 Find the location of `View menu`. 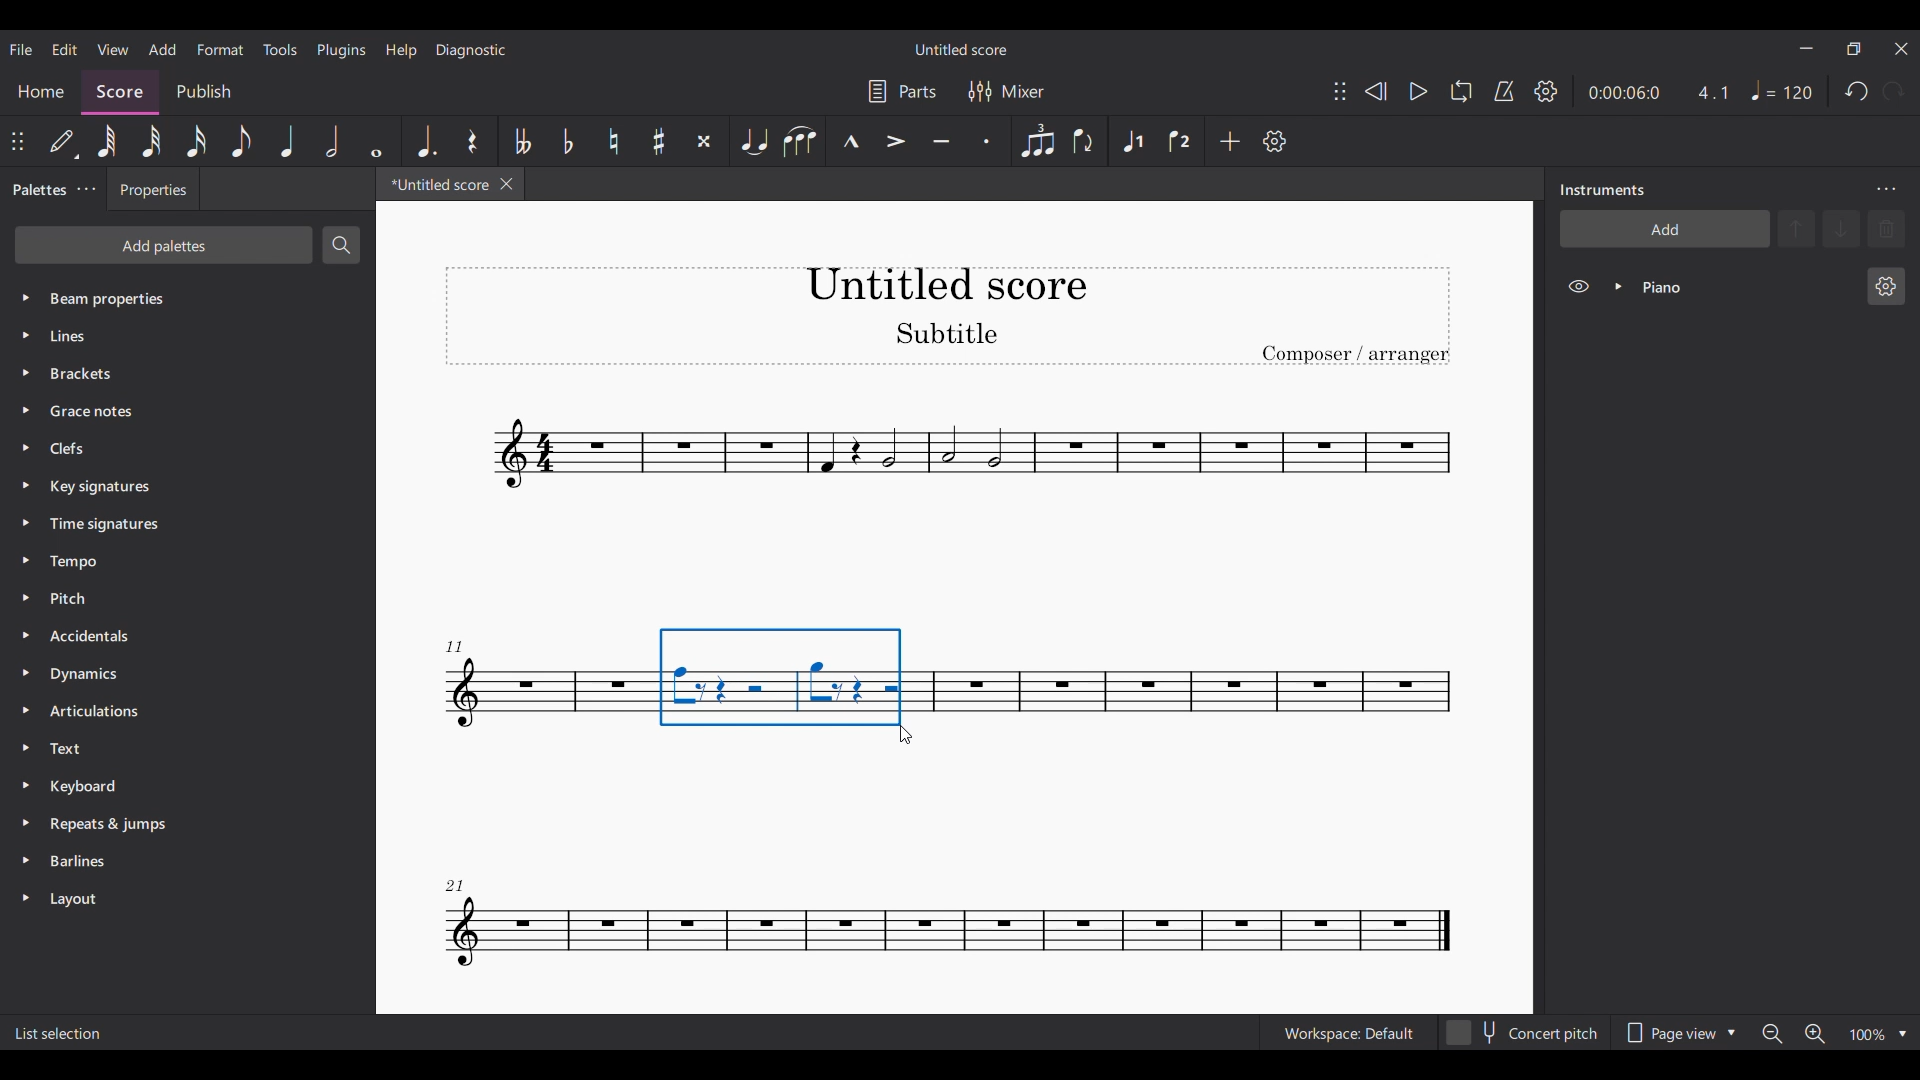

View menu is located at coordinates (112, 49).